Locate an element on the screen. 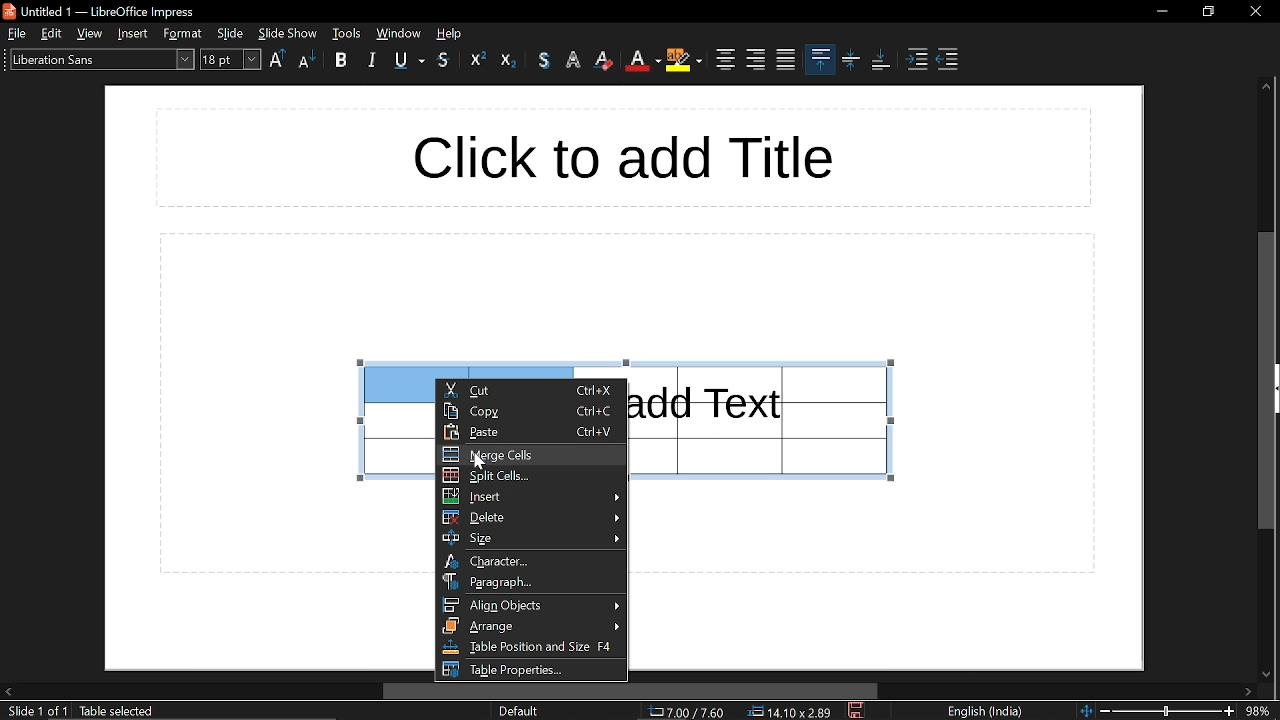 This screenshot has width=1280, height=720. size is located at coordinates (533, 538).